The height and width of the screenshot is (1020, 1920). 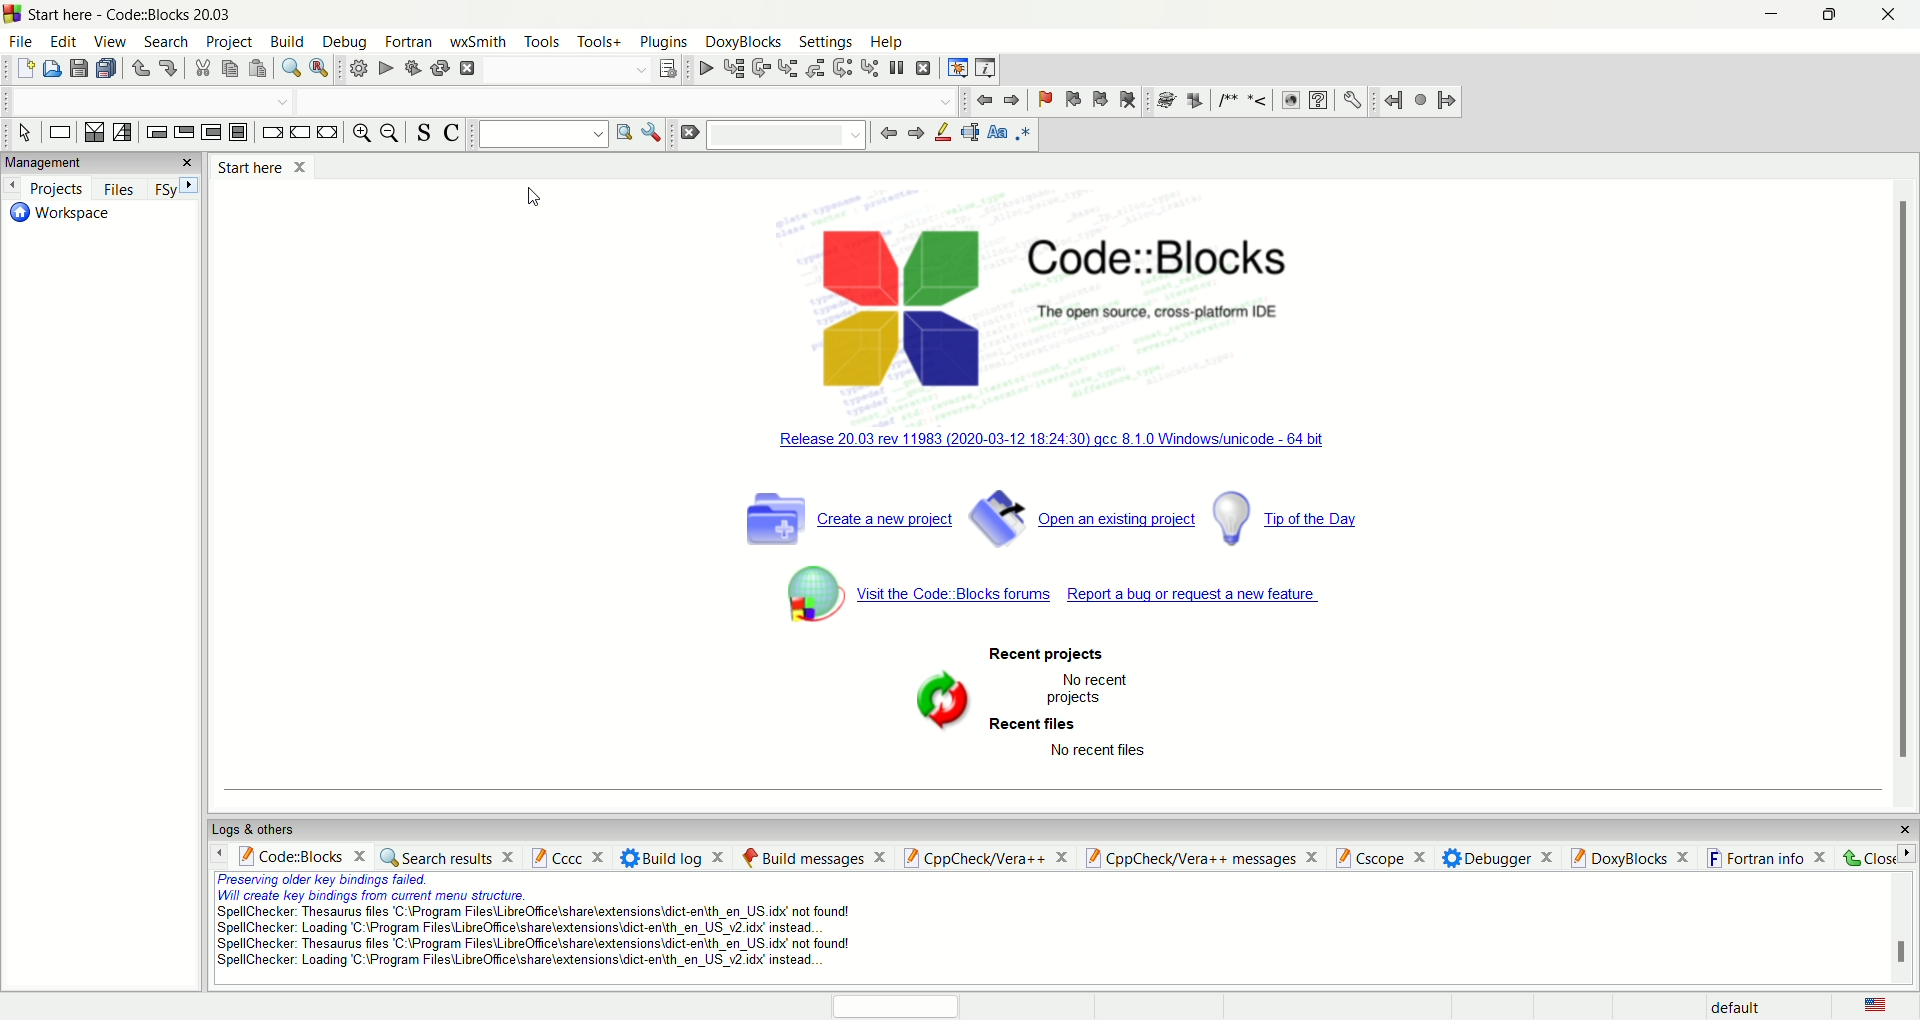 What do you see at coordinates (237, 133) in the screenshot?
I see `block` at bounding box center [237, 133].